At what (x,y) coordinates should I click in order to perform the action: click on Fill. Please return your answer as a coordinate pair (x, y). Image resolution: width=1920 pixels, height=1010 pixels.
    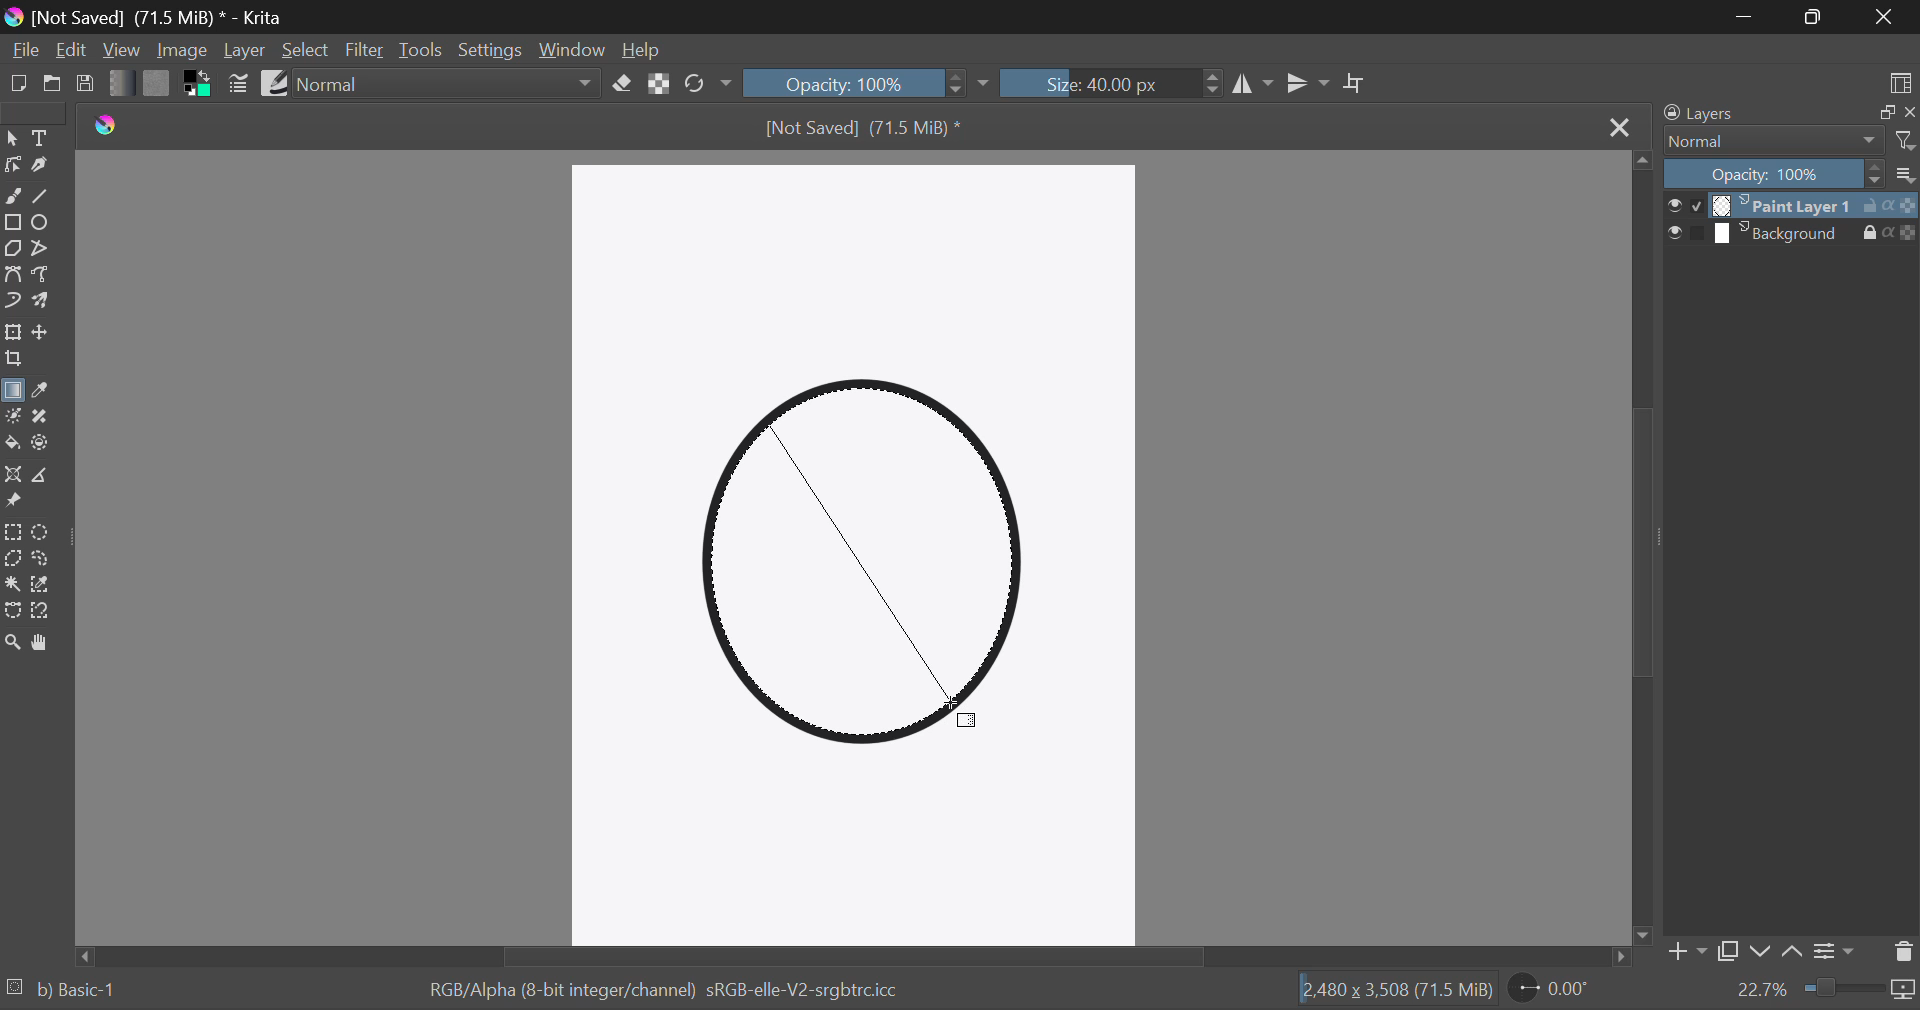
    Looking at the image, I should click on (13, 445).